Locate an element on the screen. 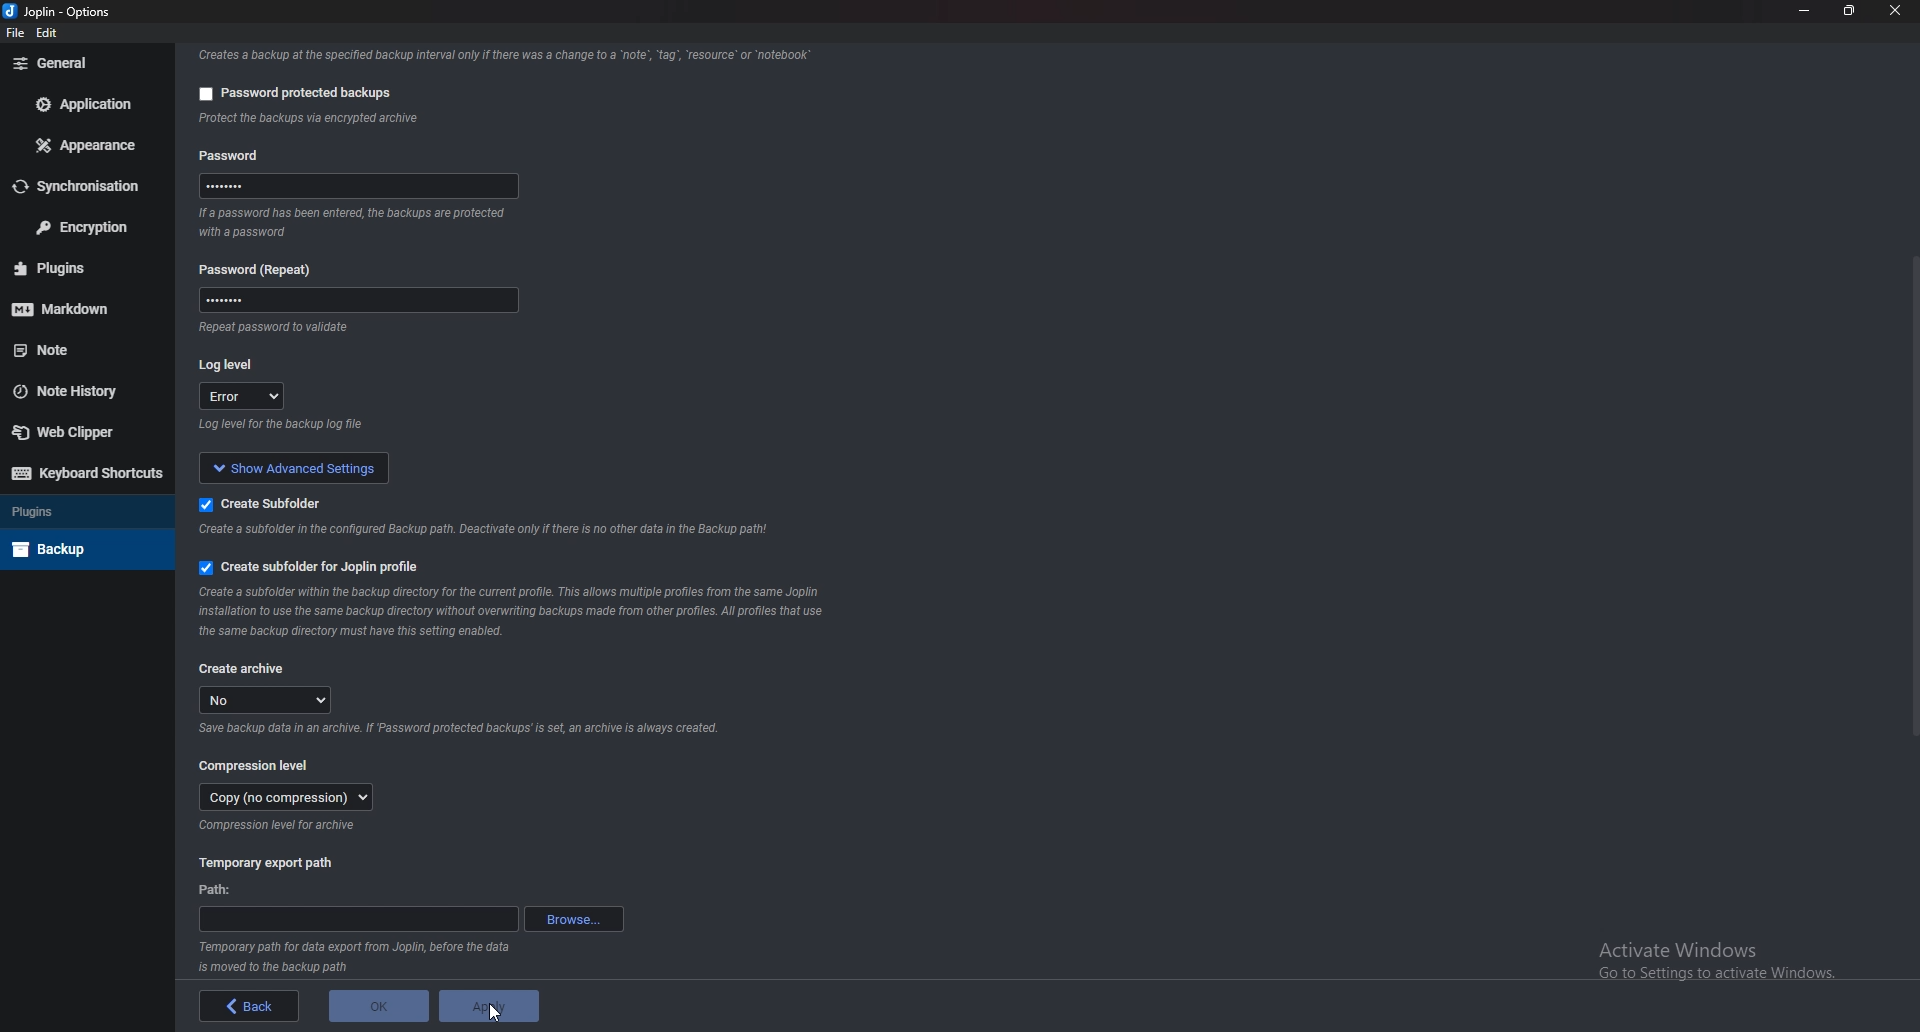  Info is located at coordinates (457, 732).